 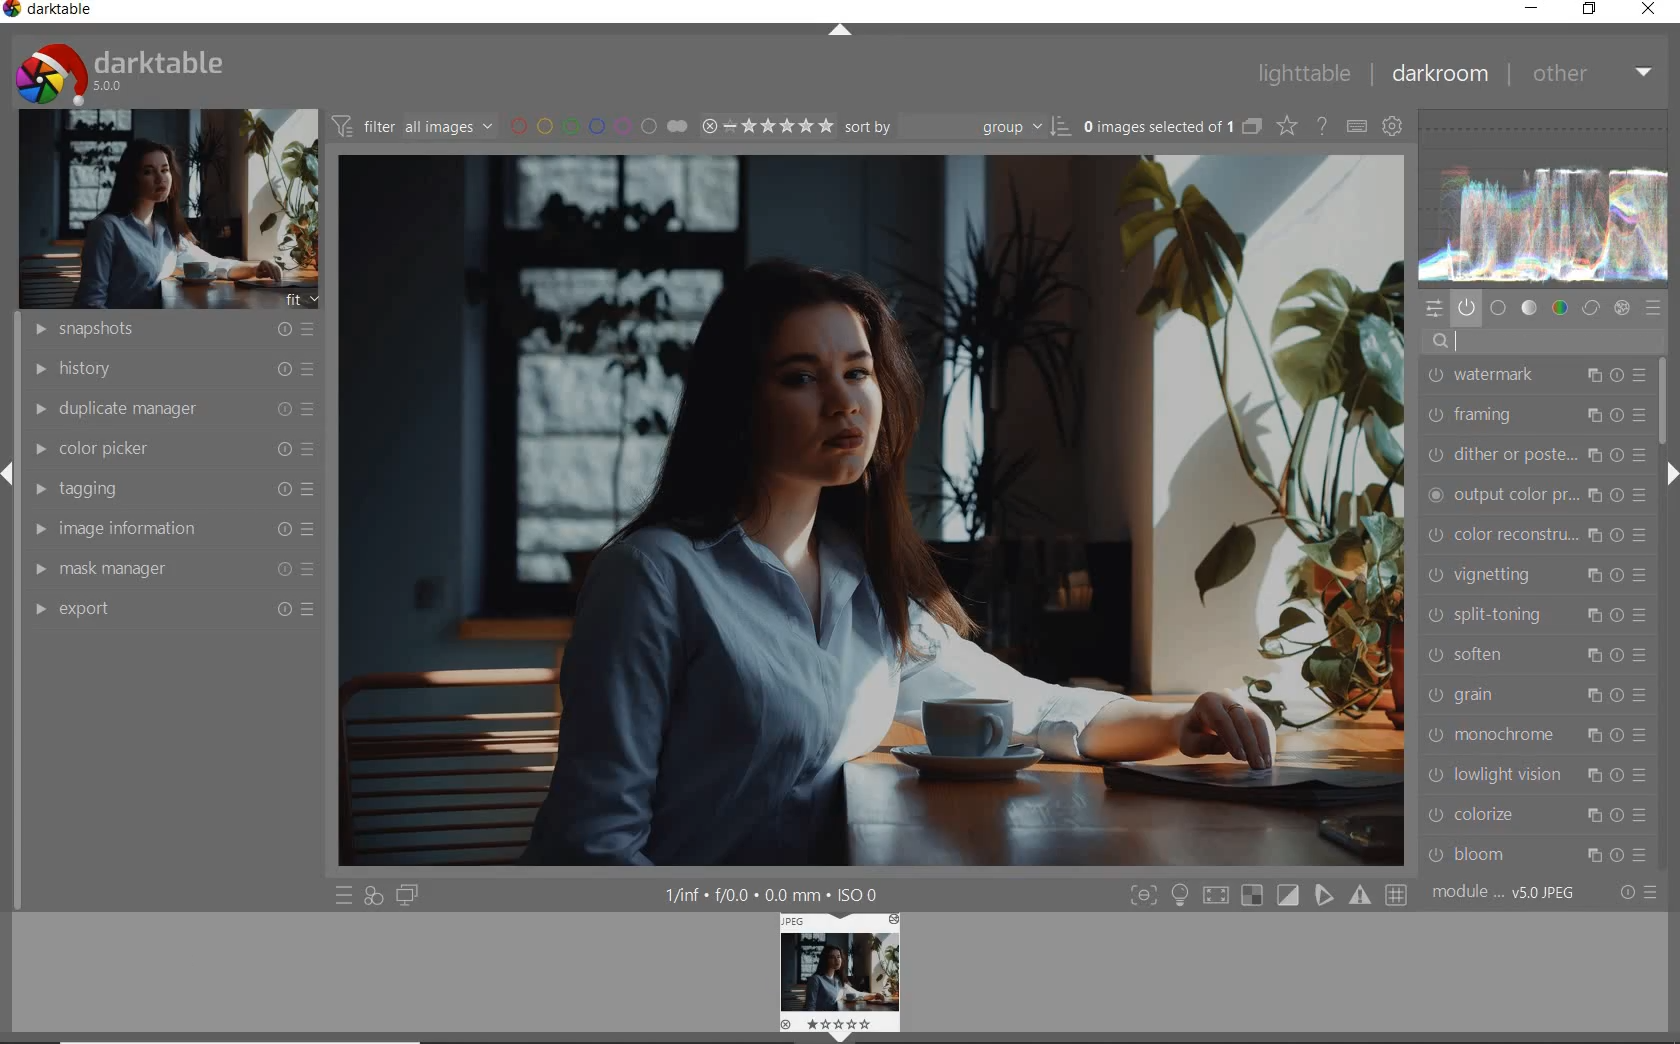 What do you see at coordinates (1393, 128) in the screenshot?
I see `show global preferences` at bounding box center [1393, 128].